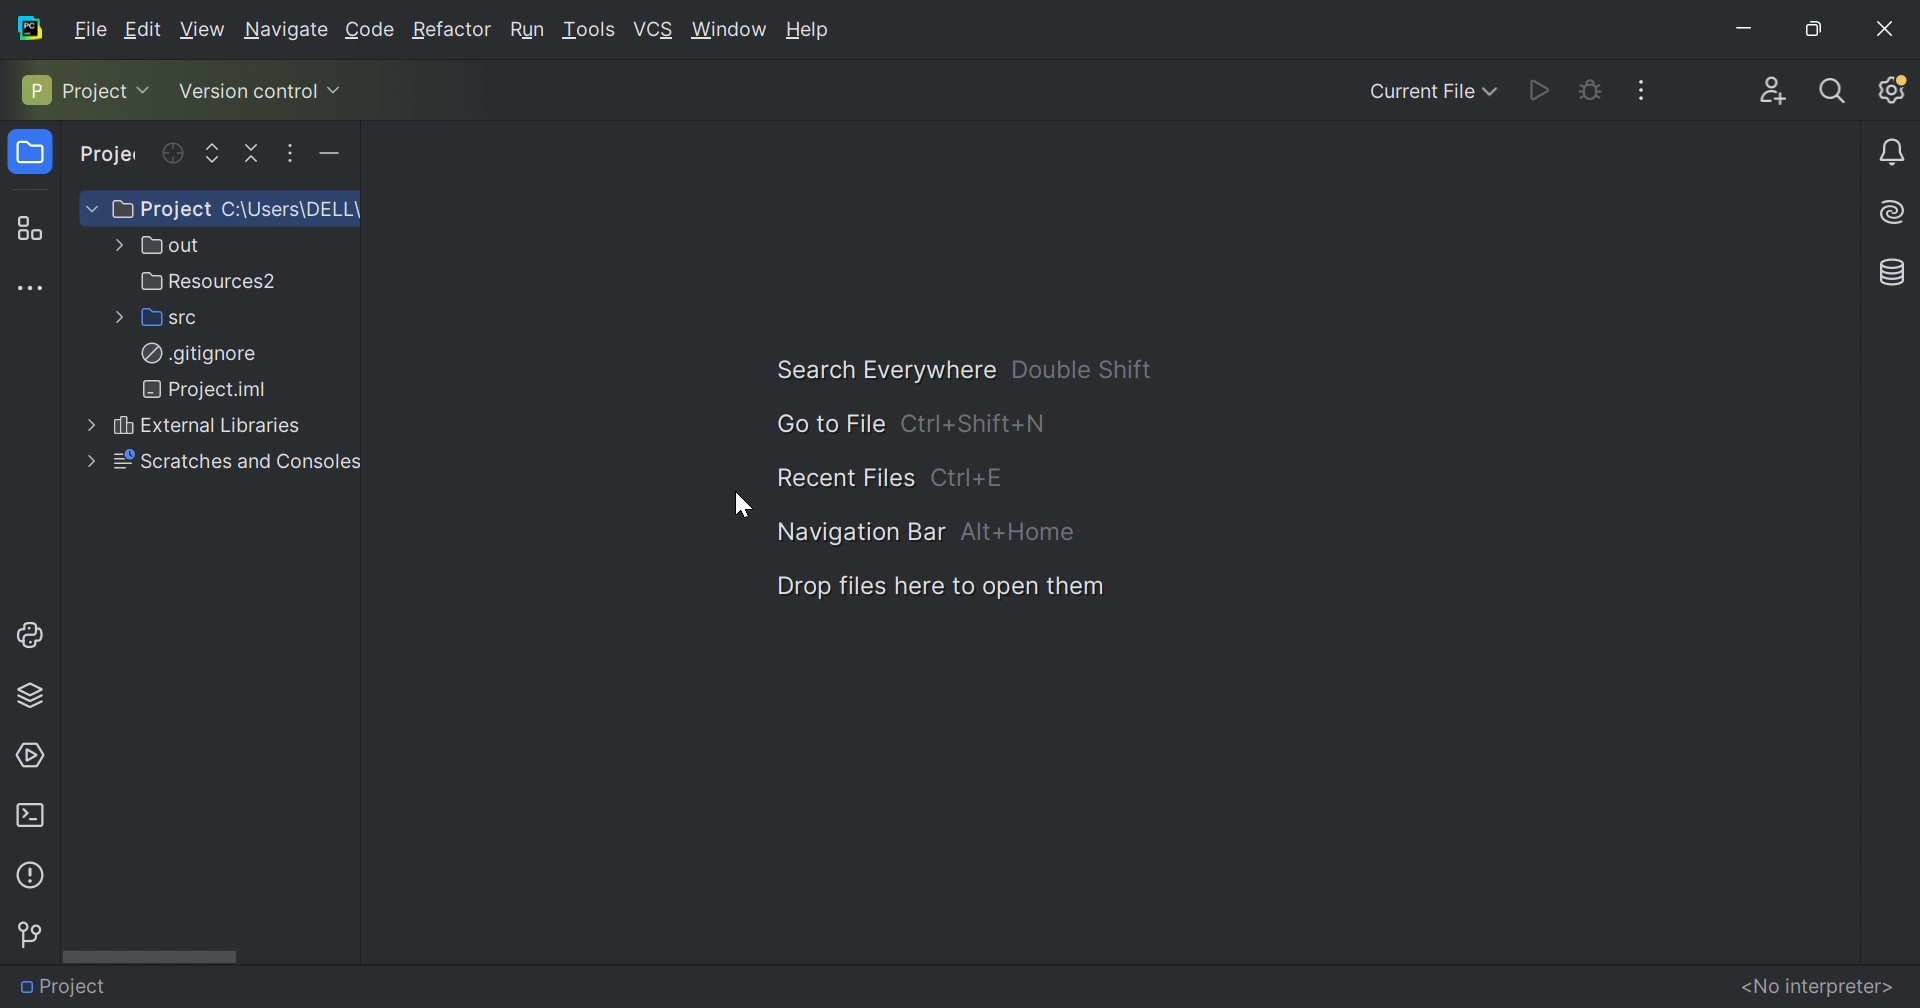 This screenshot has height=1008, width=1920. I want to click on Run PythonProgram.py, so click(1540, 89).